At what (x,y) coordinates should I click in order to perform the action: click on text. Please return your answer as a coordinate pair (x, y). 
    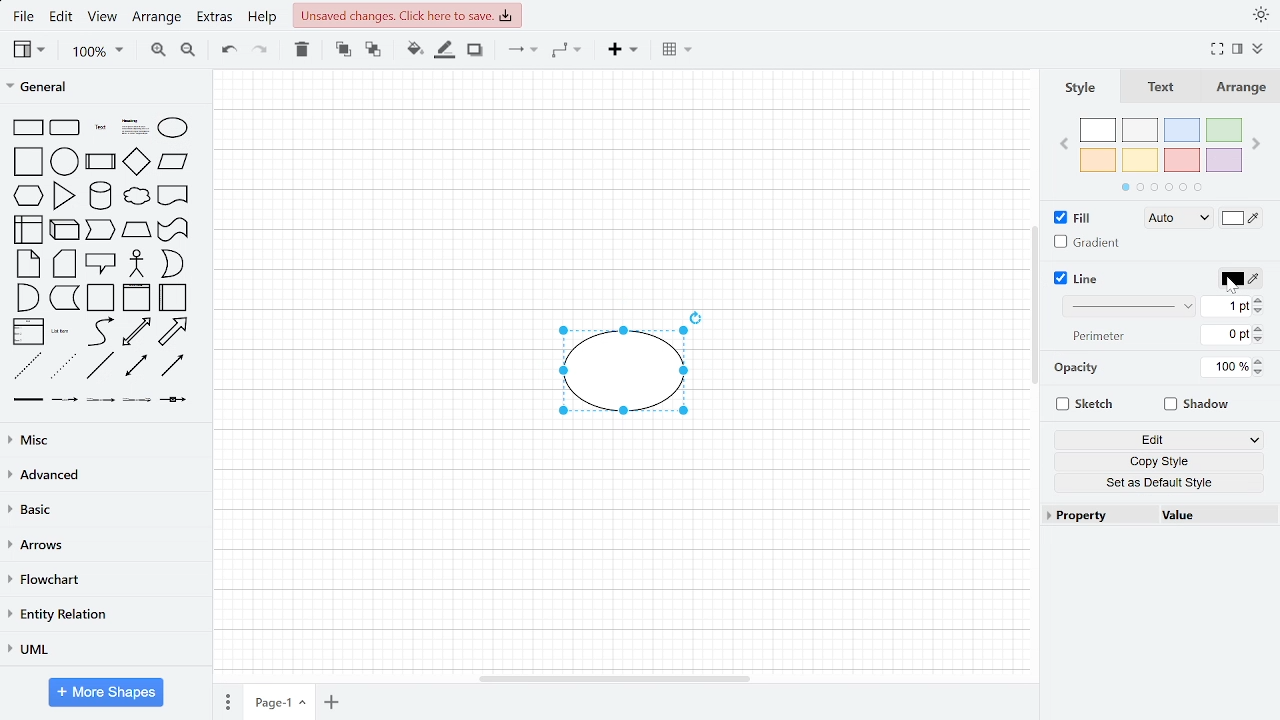
    Looking at the image, I should click on (101, 130).